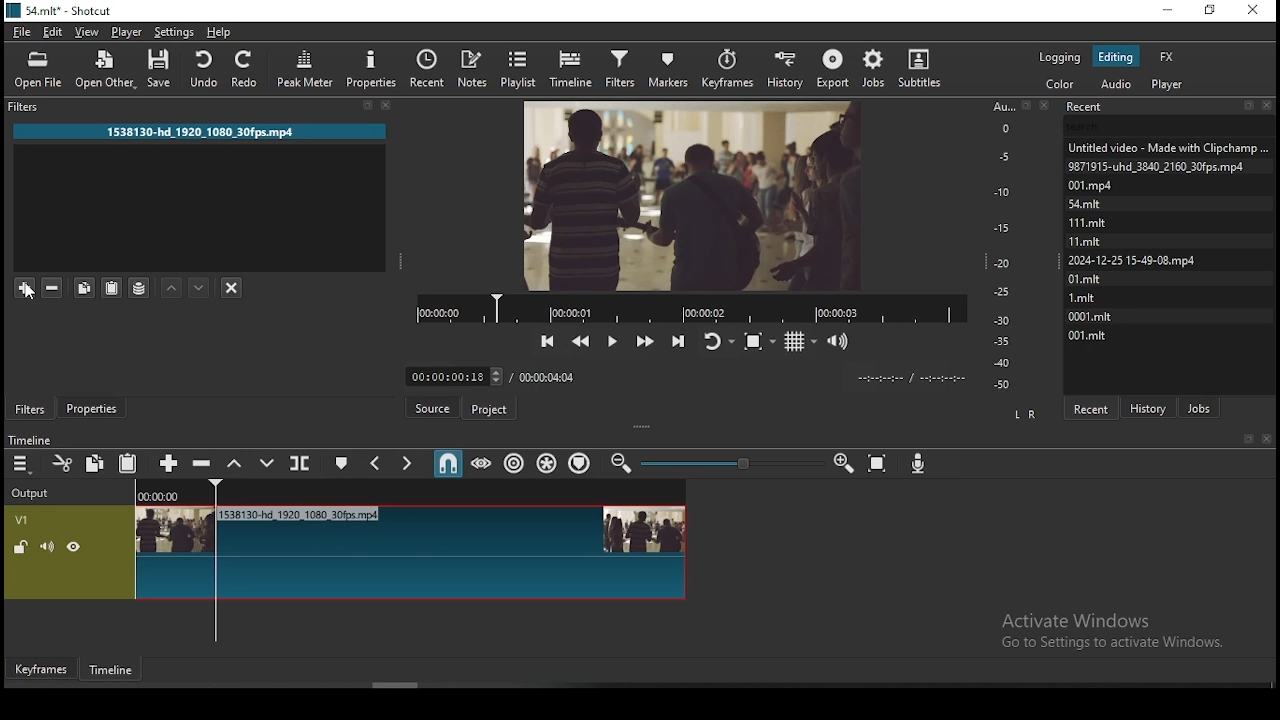 The width and height of the screenshot is (1280, 720). What do you see at coordinates (51, 31) in the screenshot?
I see `edit` at bounding box center [51, 31].